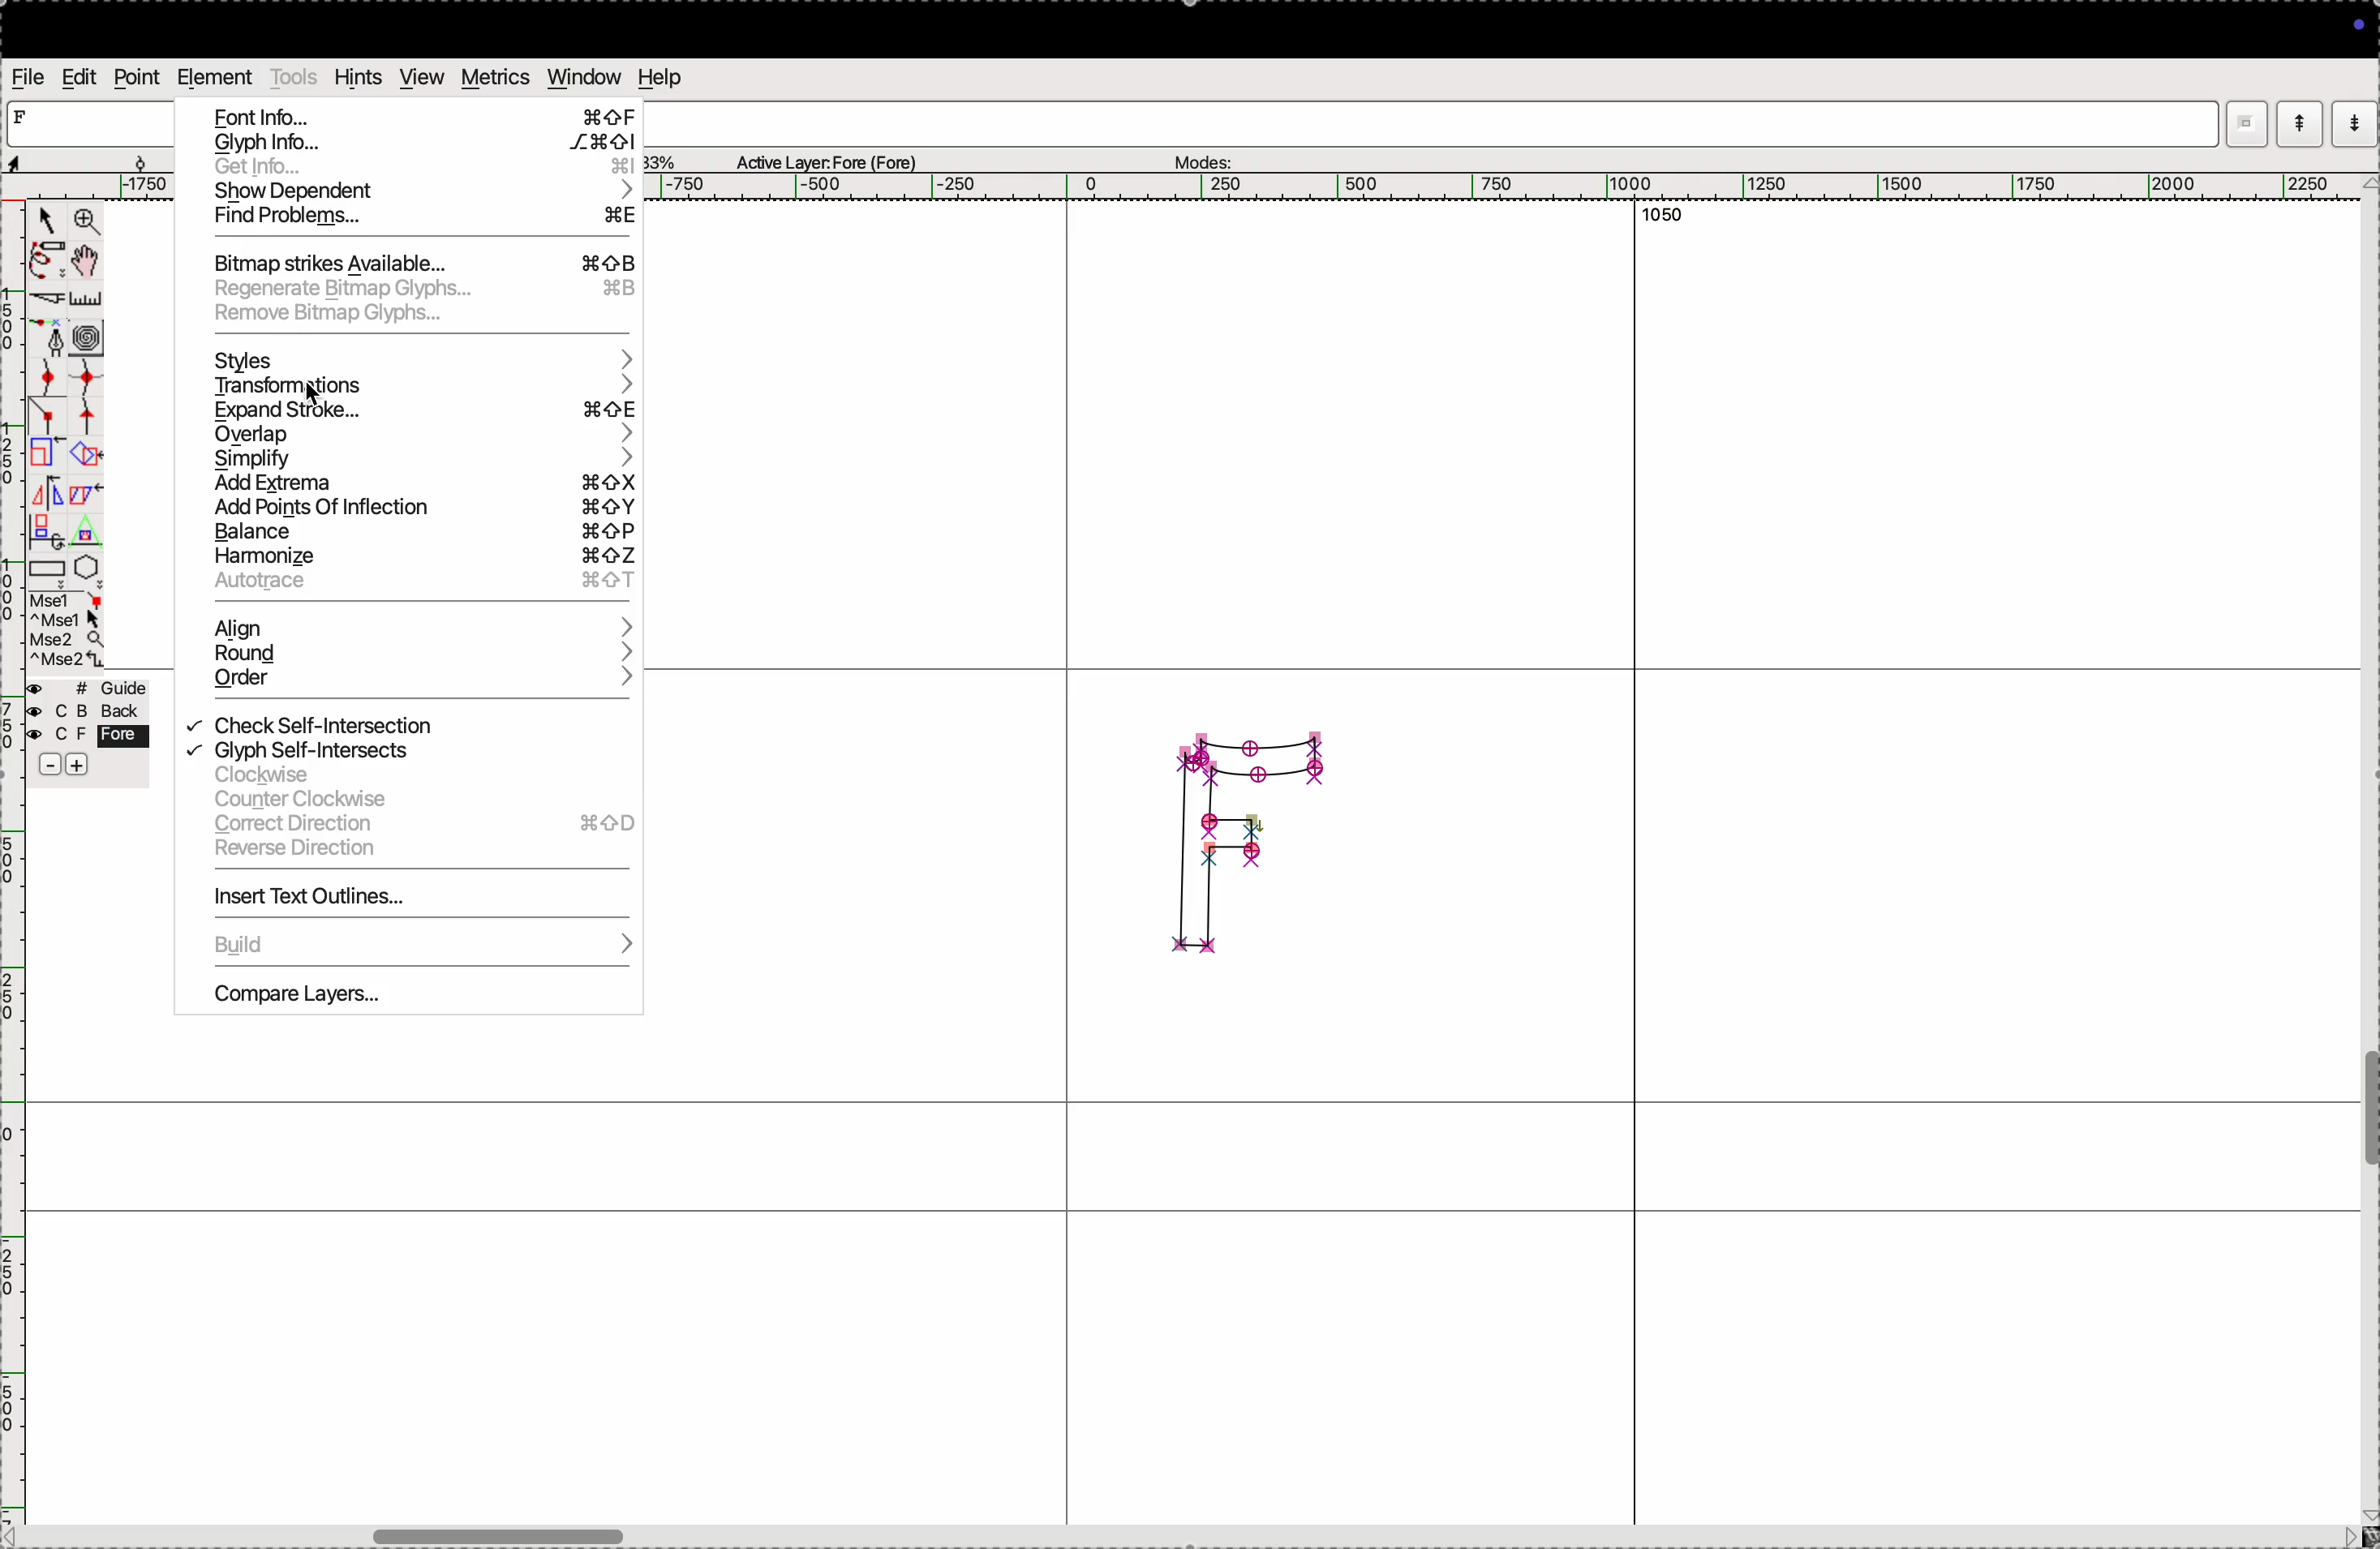 This screenshot has width=2380, height=1549. What do you see at coordinates (2297, 124) in the screenshot?
I see `mode up` at bounding box center [2297, 124].